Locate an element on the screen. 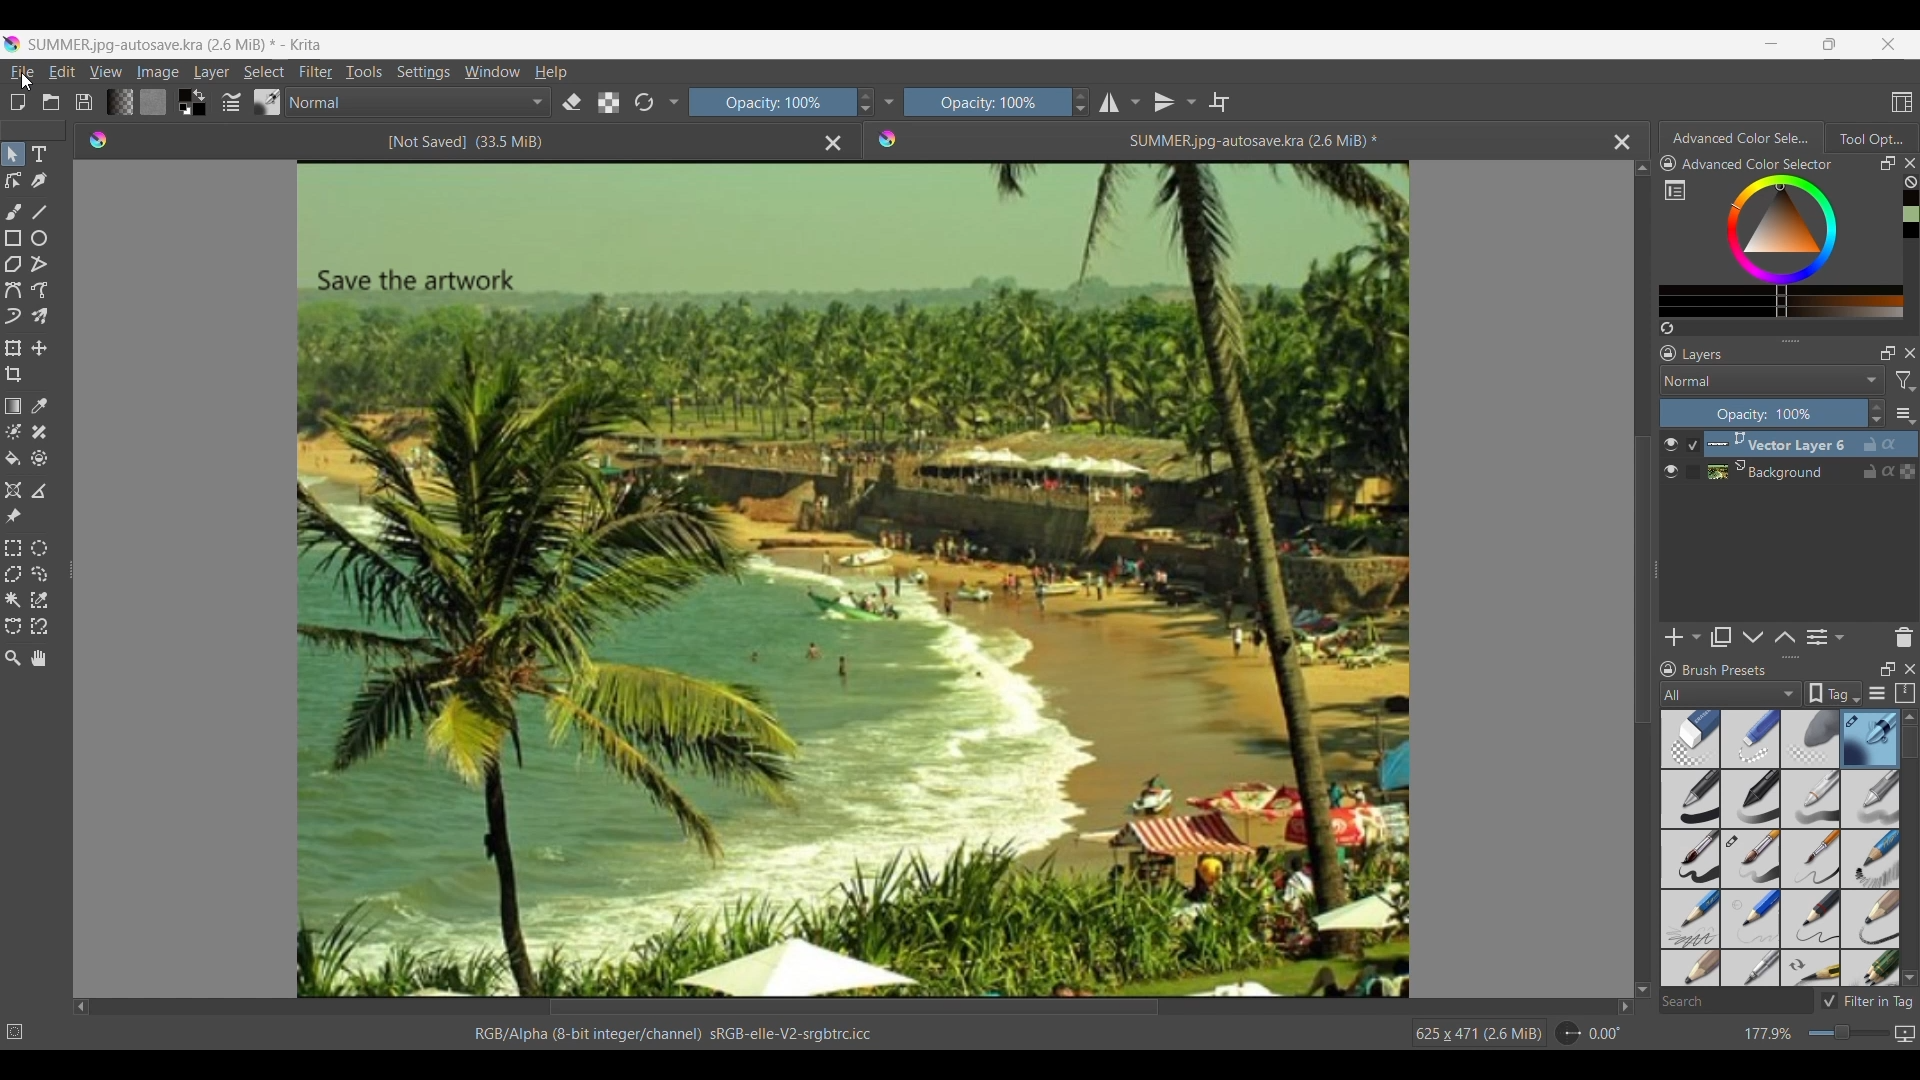  Move layer/mask up is located at coordinates (1784, 637).